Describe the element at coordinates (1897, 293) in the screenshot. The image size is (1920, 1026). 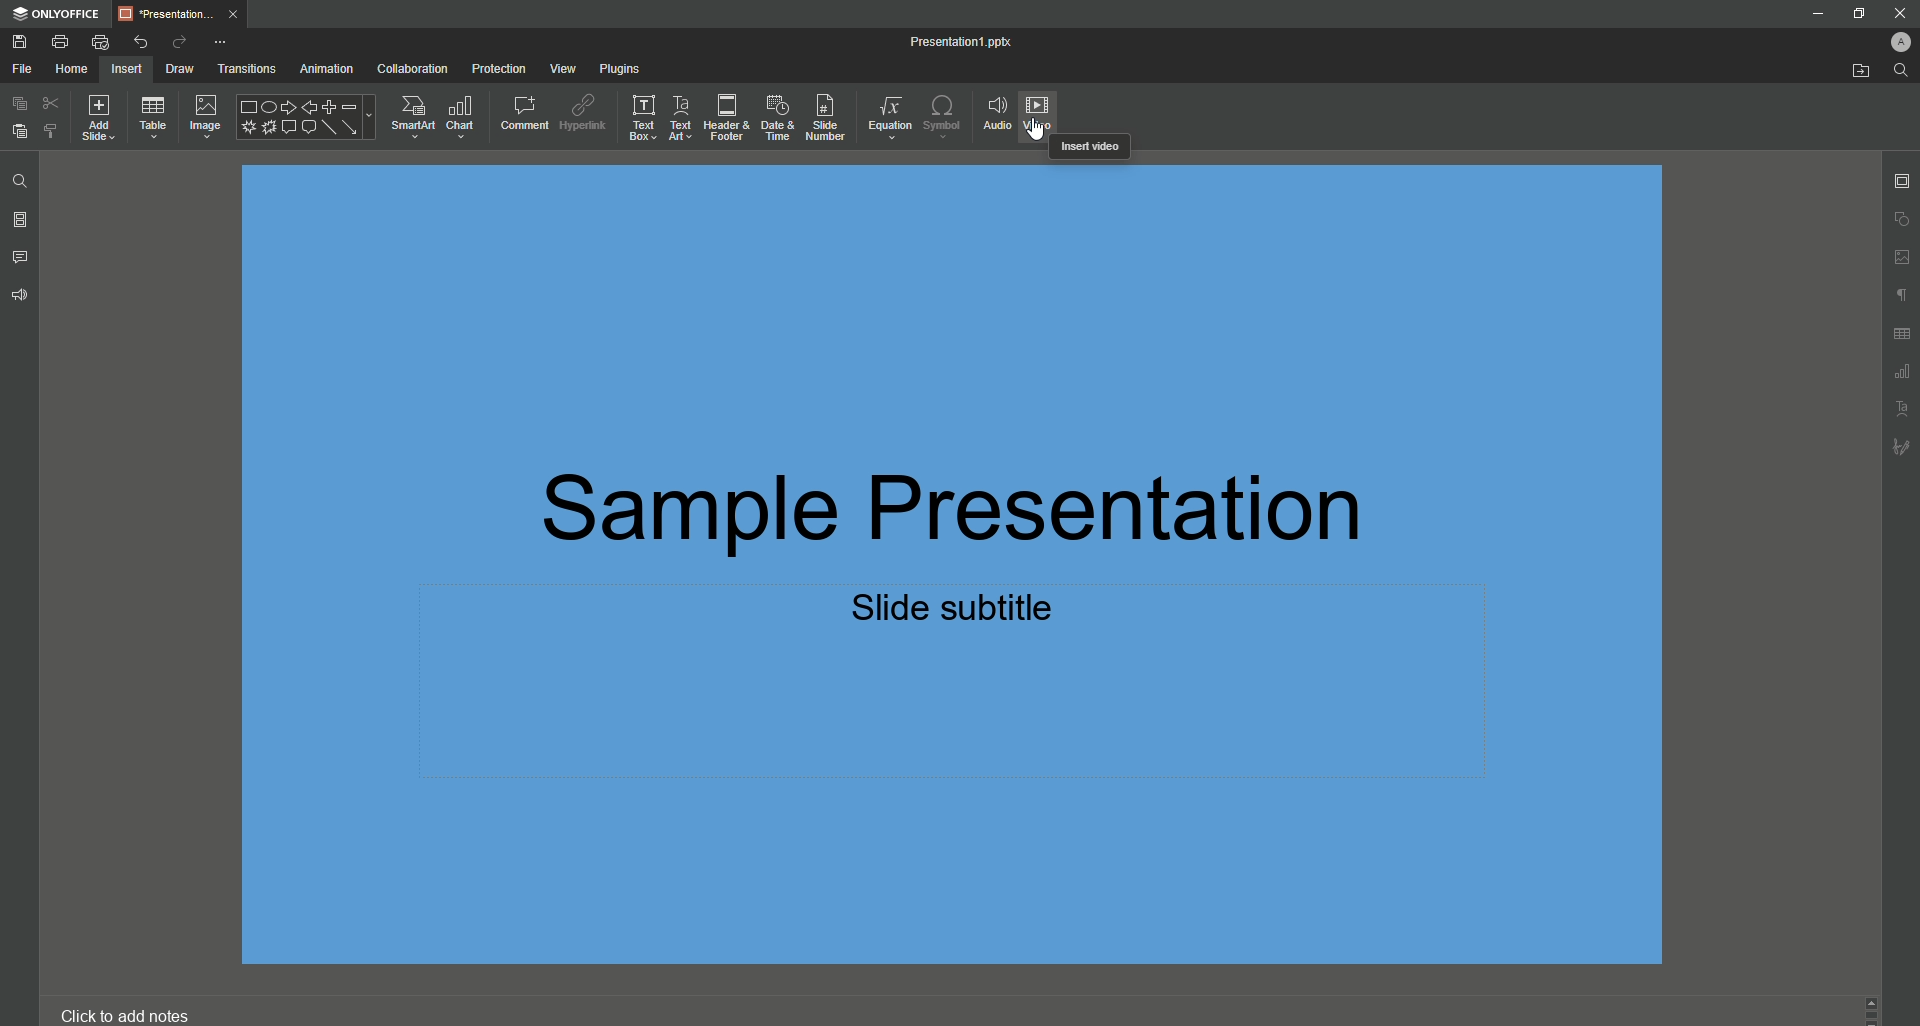
I see `Paragraph settings` at that location.